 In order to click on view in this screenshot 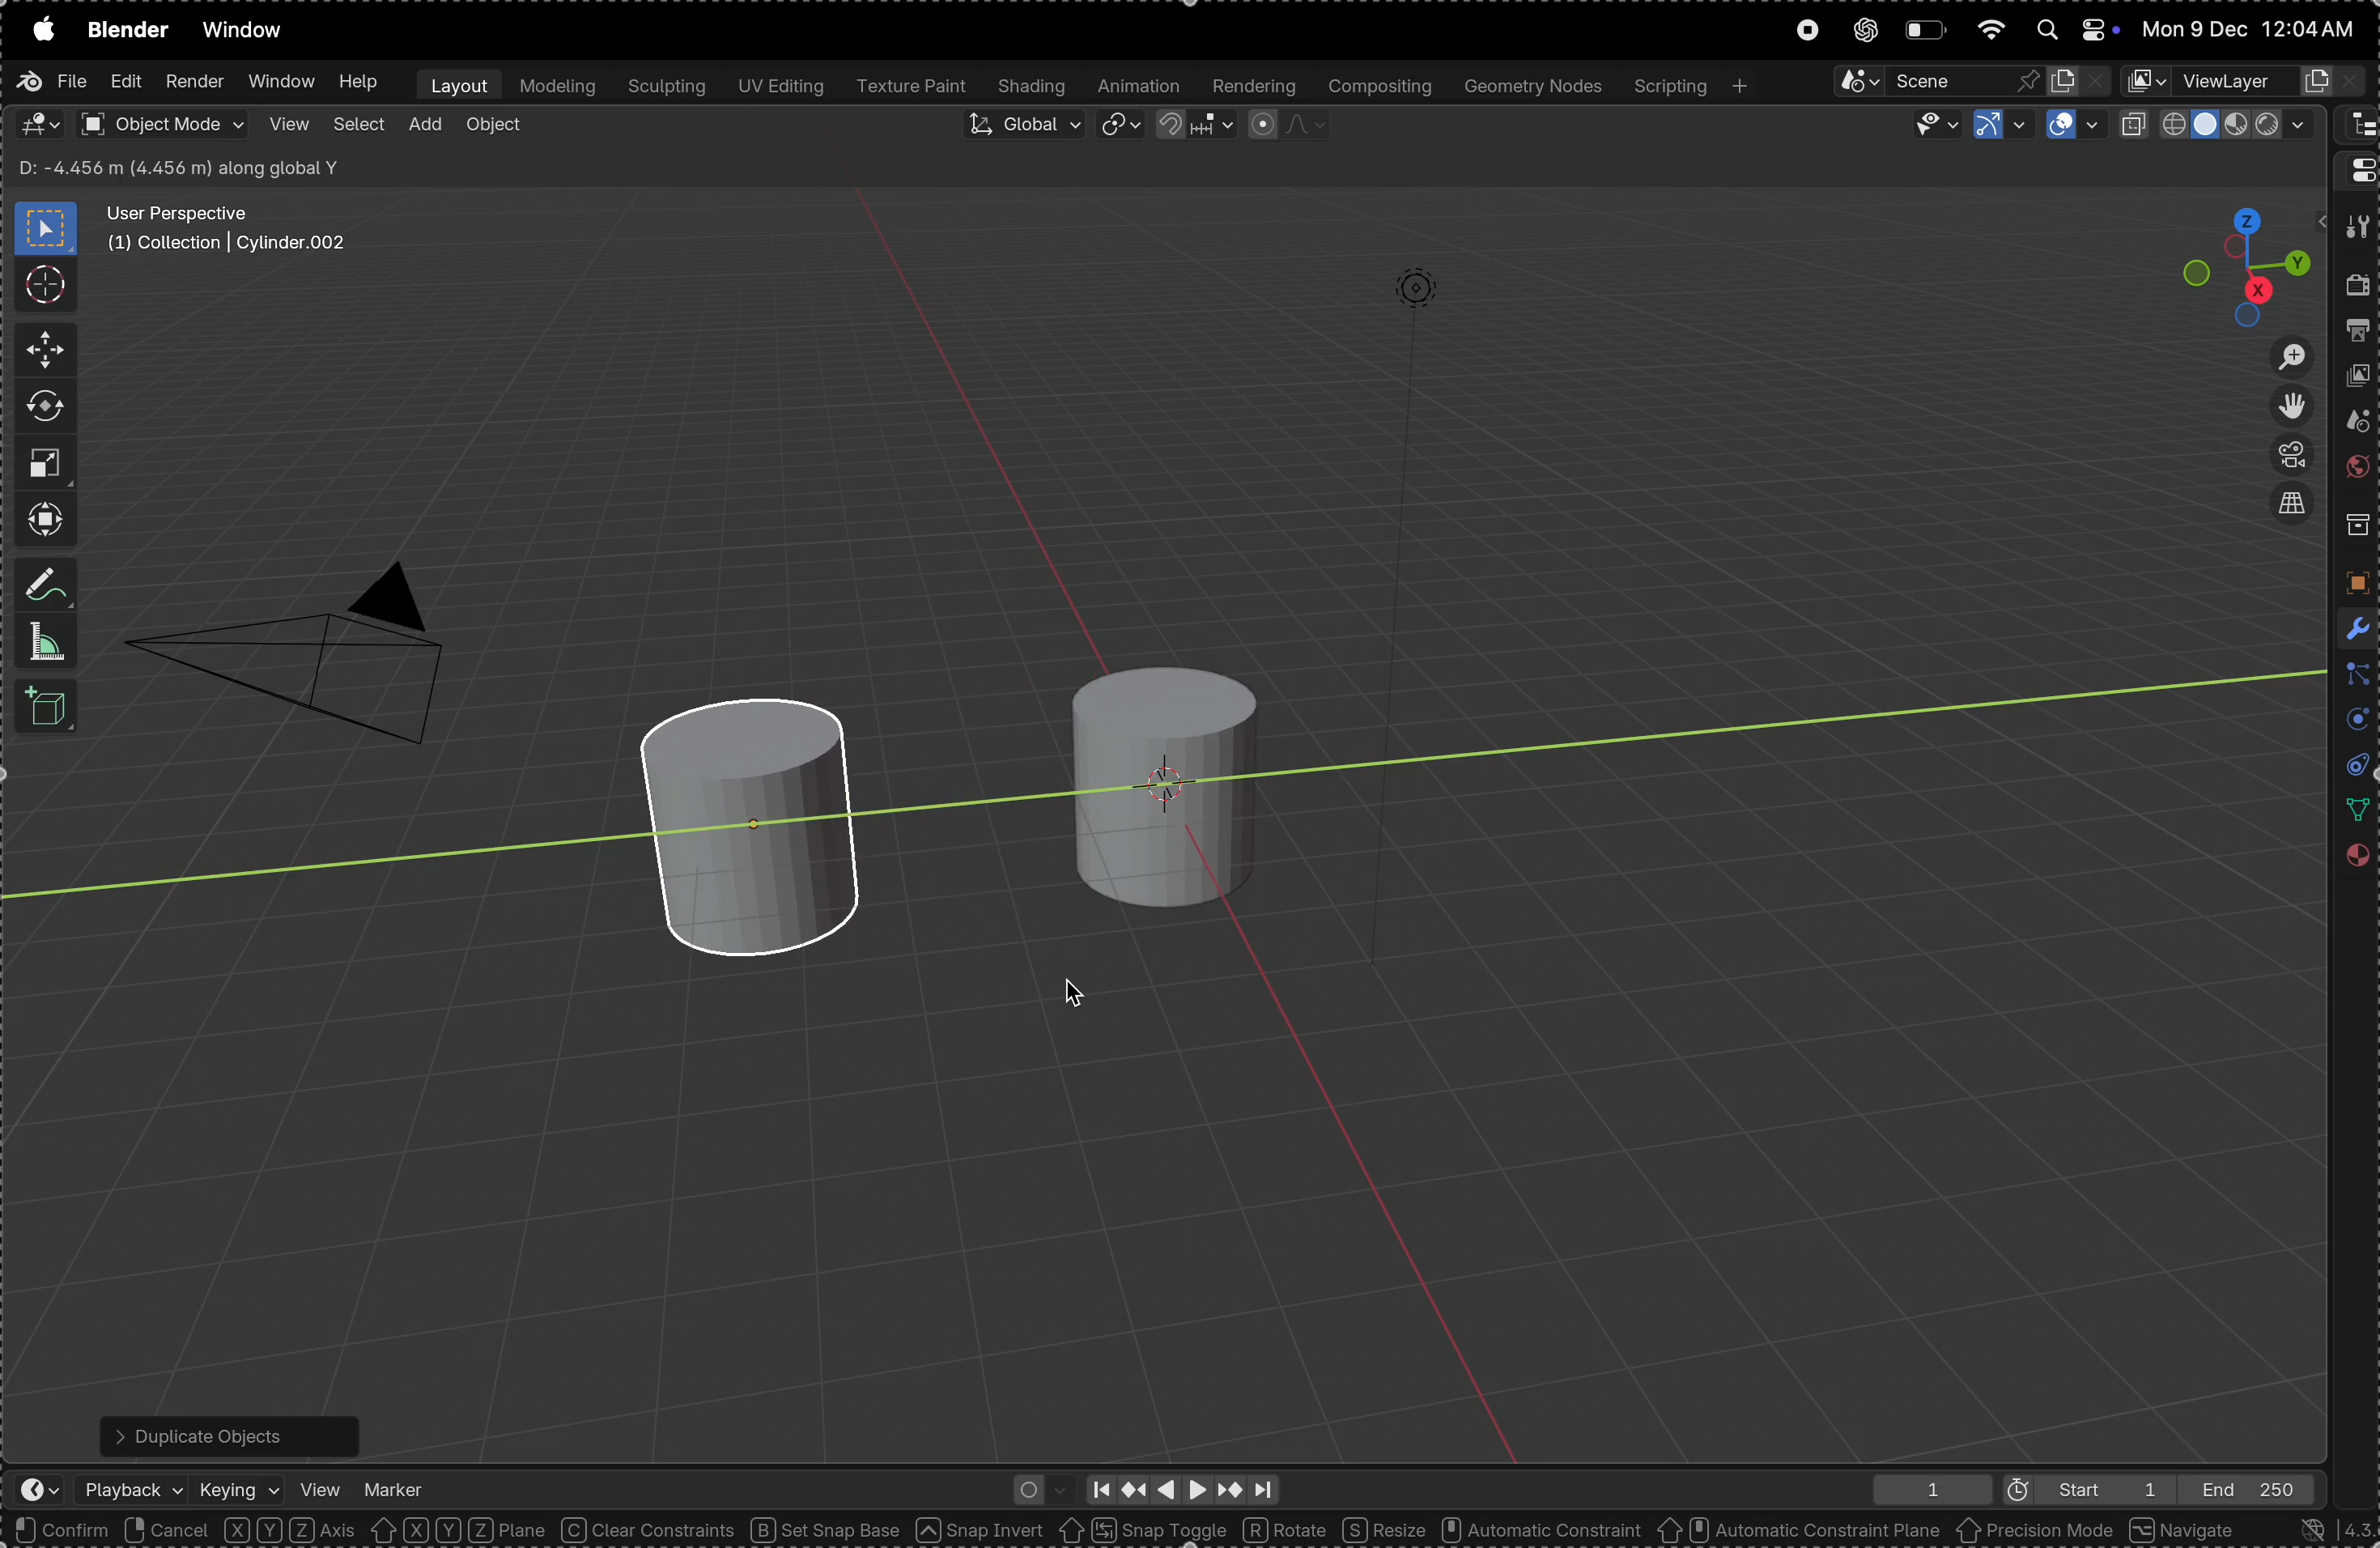, I will do `click(286, 125)`.